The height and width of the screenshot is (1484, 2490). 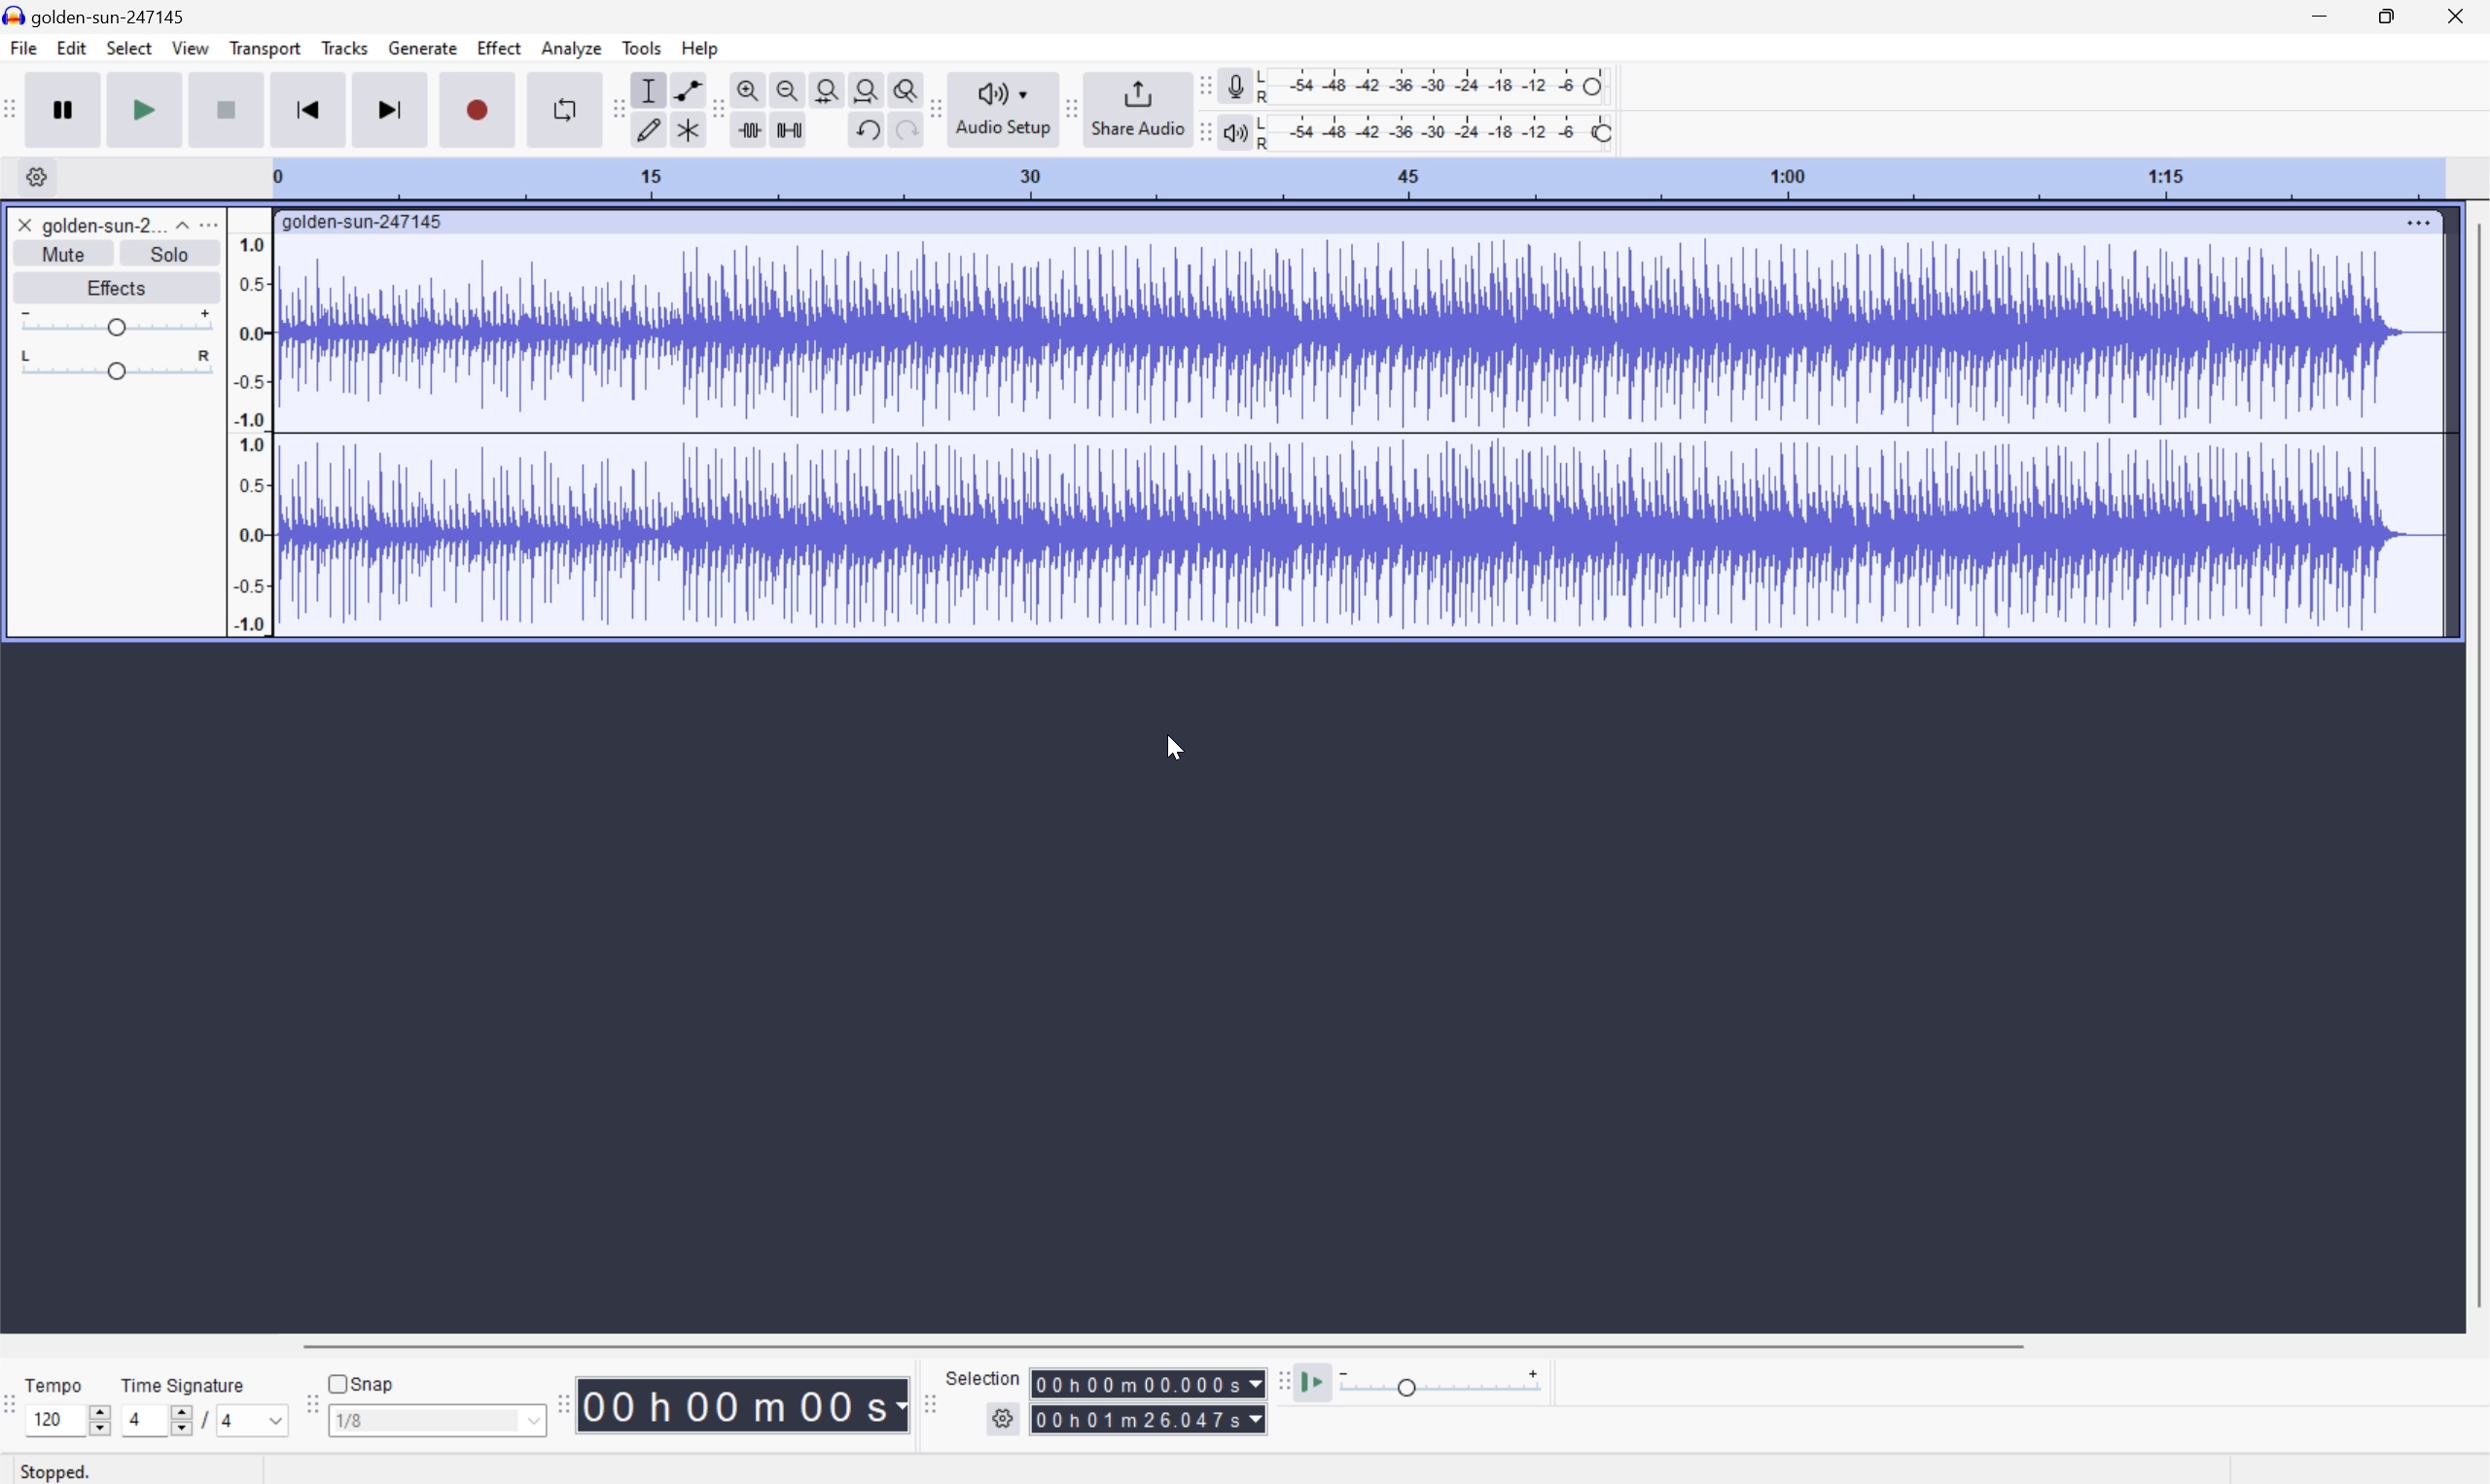 I want to click on Envelop tool, so click(x=683, y=89).